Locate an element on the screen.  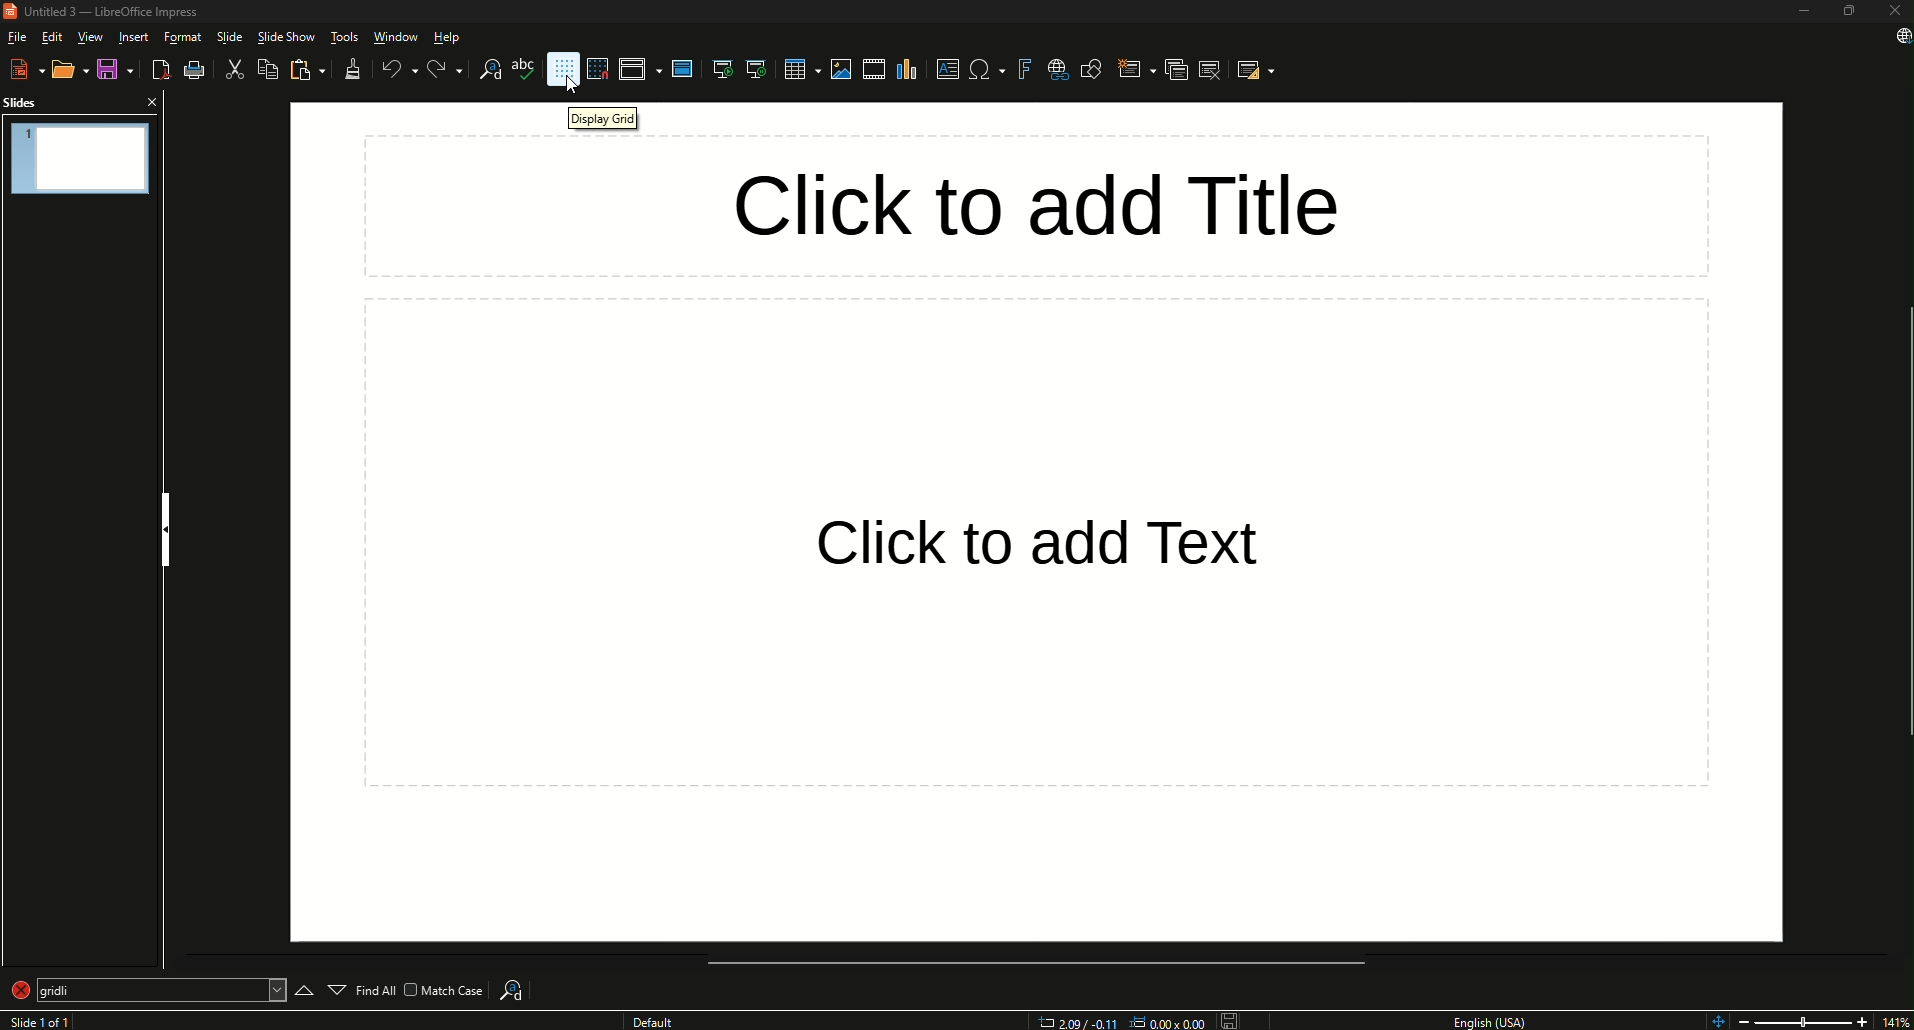
Slide 1 is located at coordinates (46, 1020).